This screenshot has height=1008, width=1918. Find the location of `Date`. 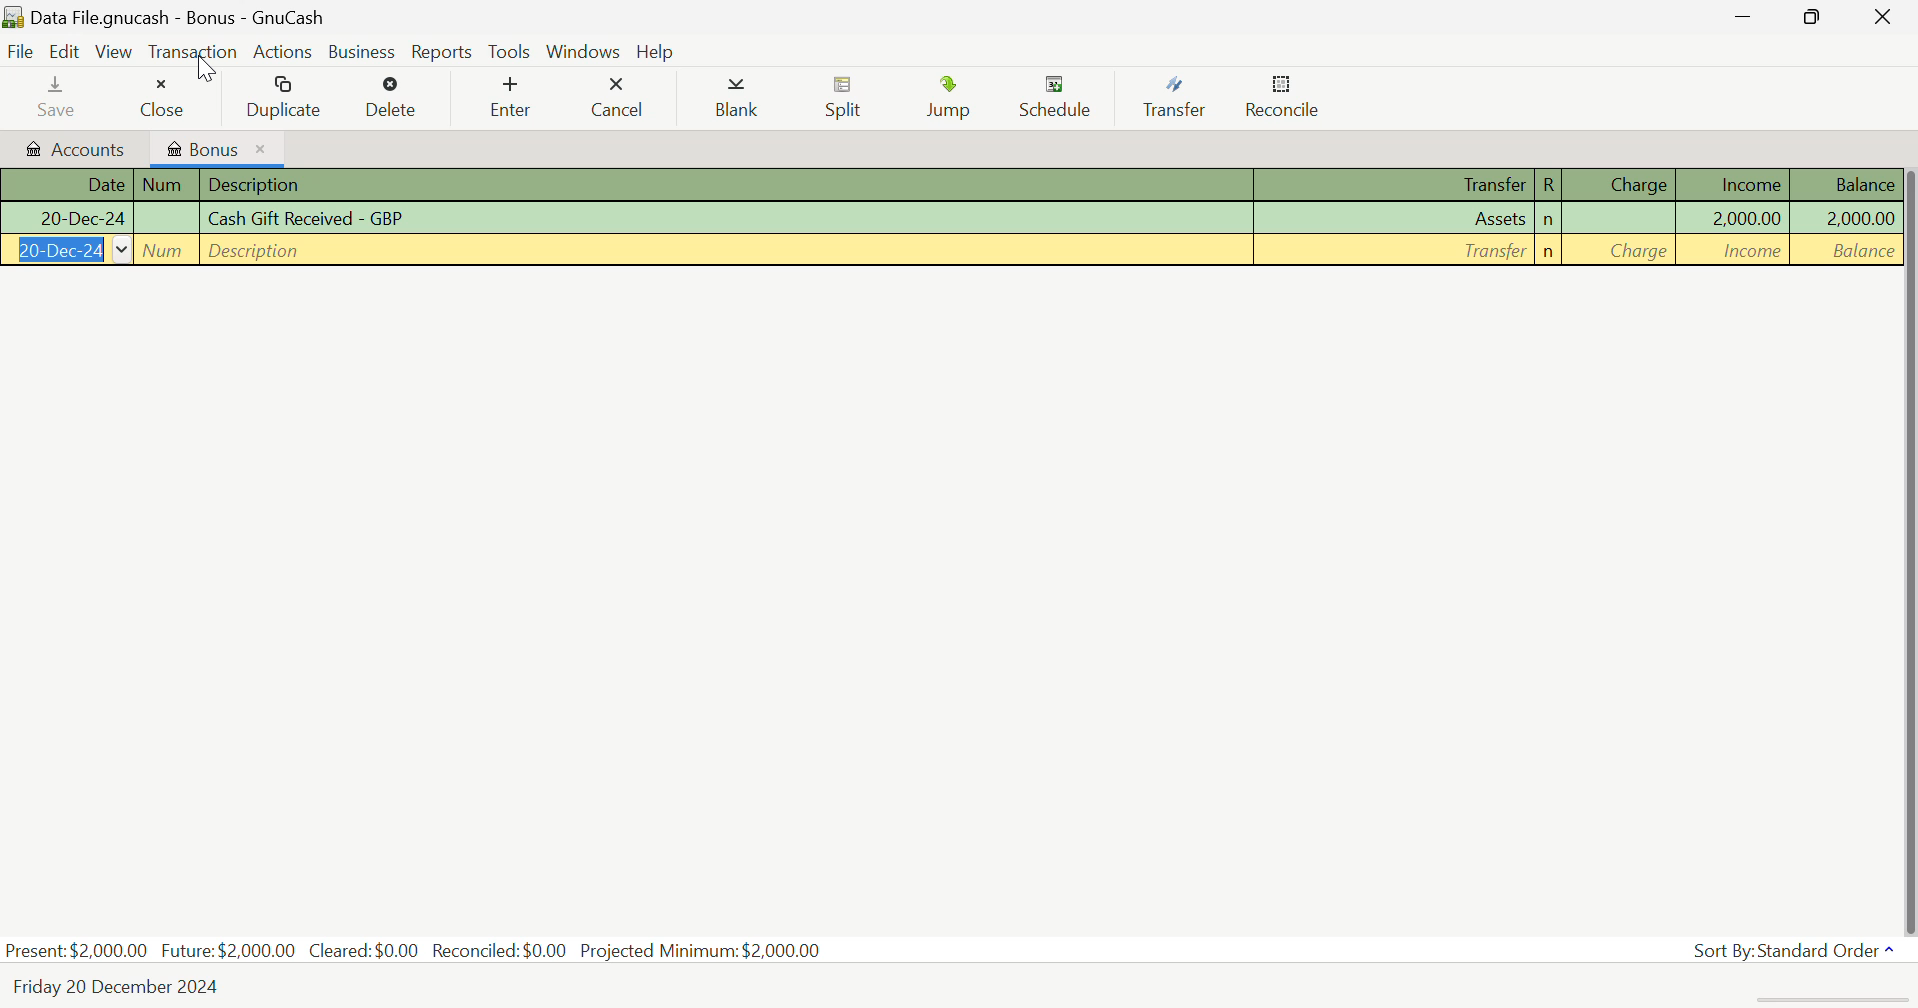

Date is located at coordinates (66, 220).